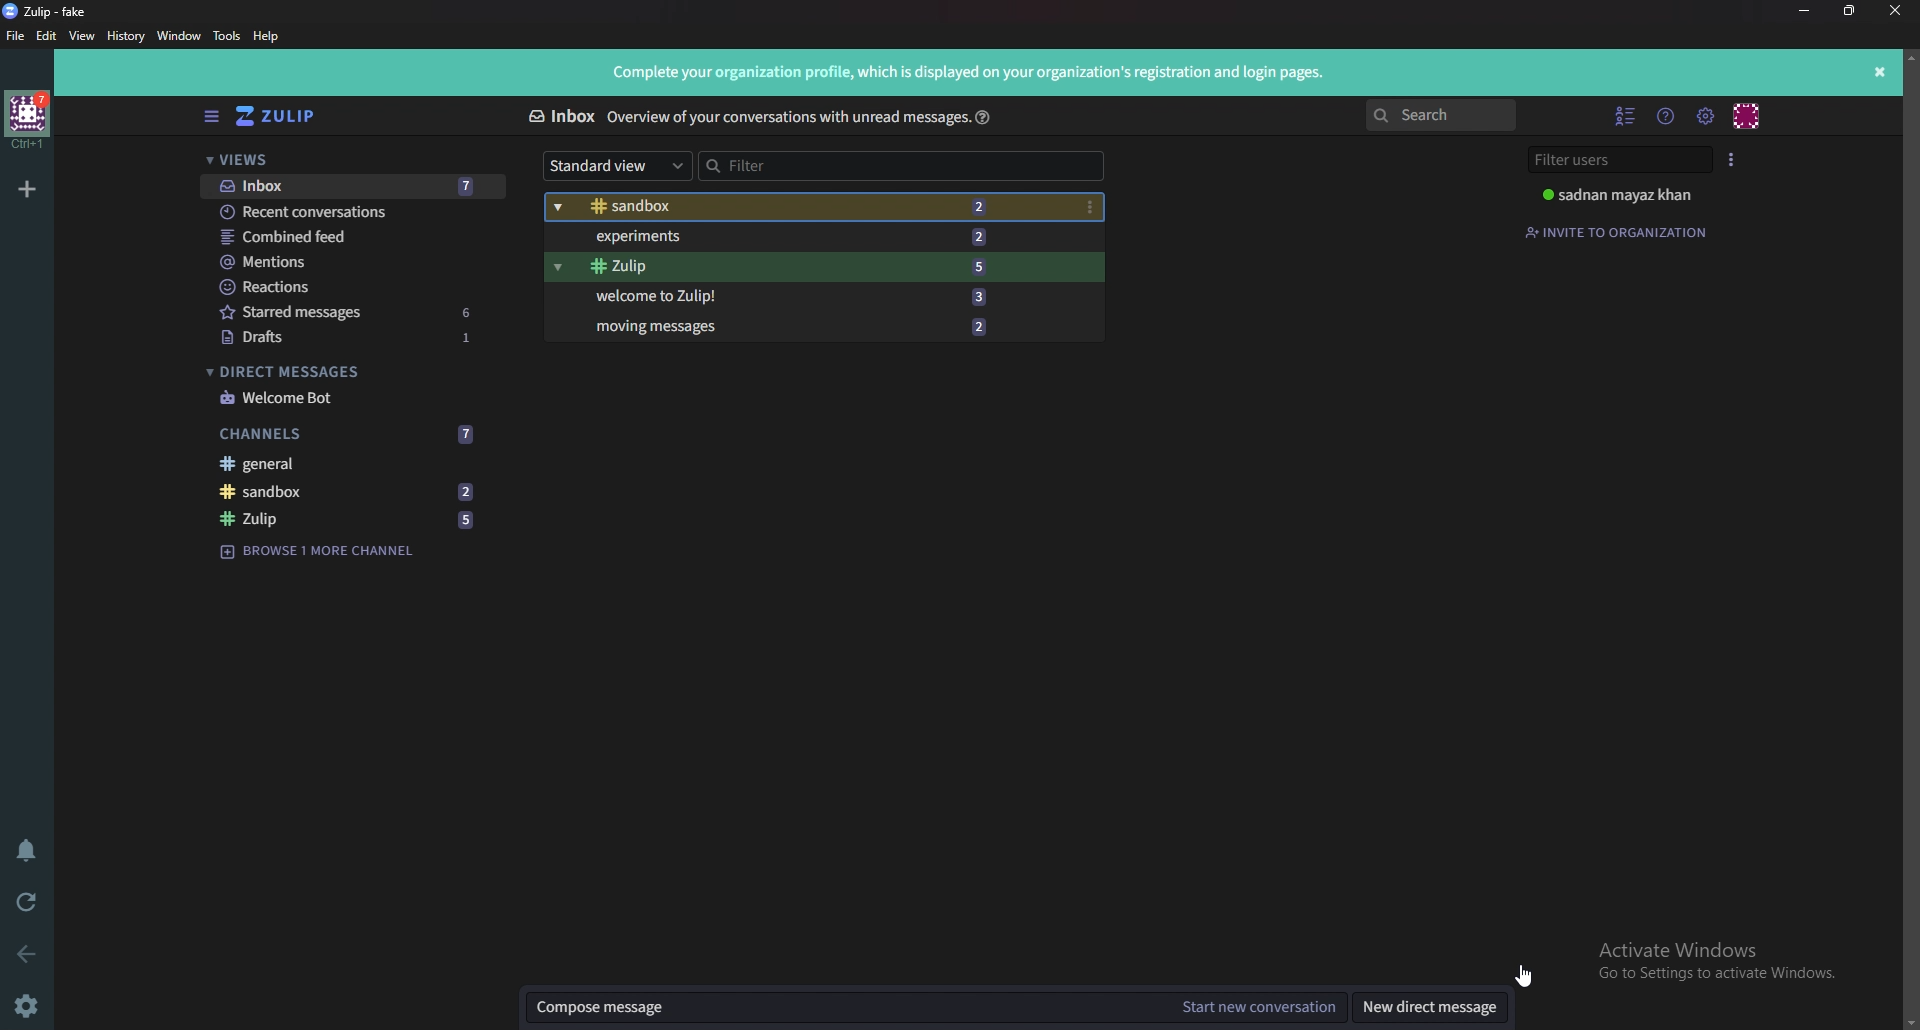 This screenshot has width=1920, height=1030. I want to click on Reload, so click(28, 905).